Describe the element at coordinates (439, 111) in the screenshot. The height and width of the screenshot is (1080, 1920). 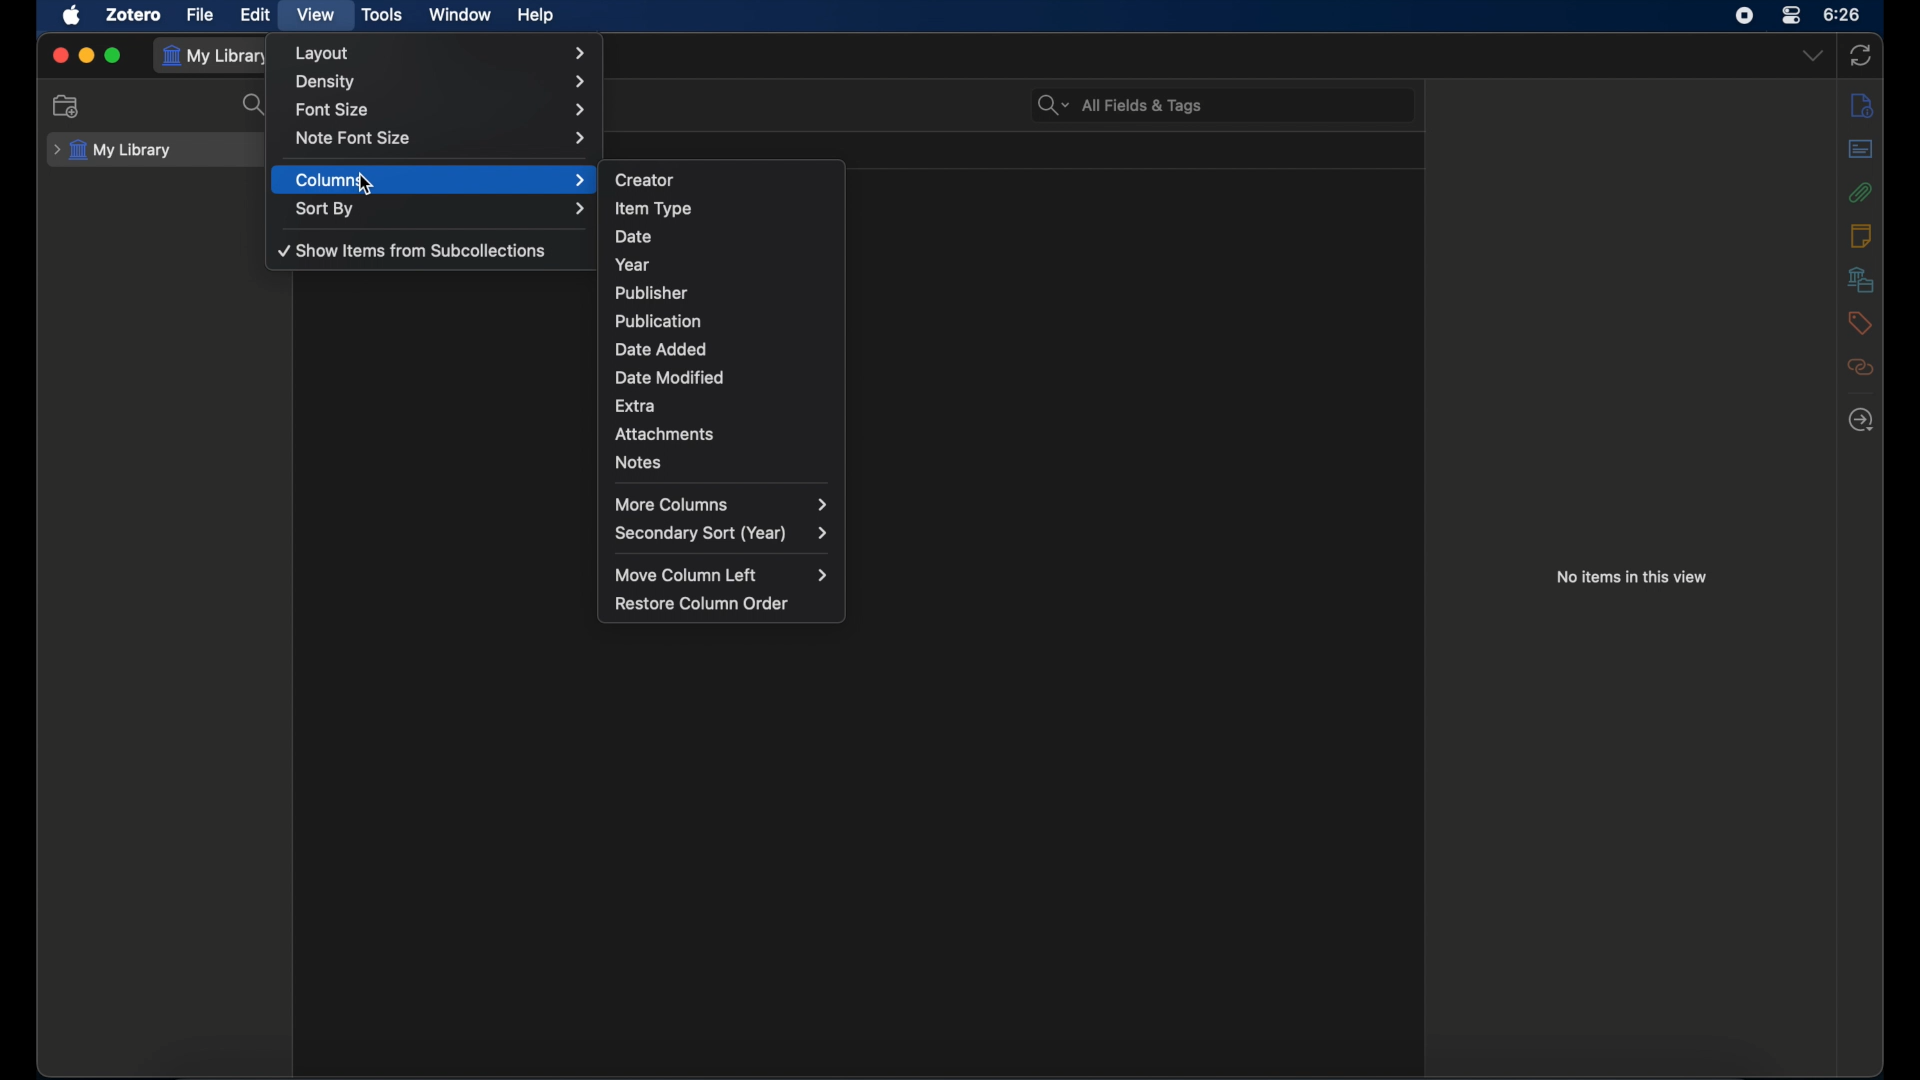
I see `font size` at that location.